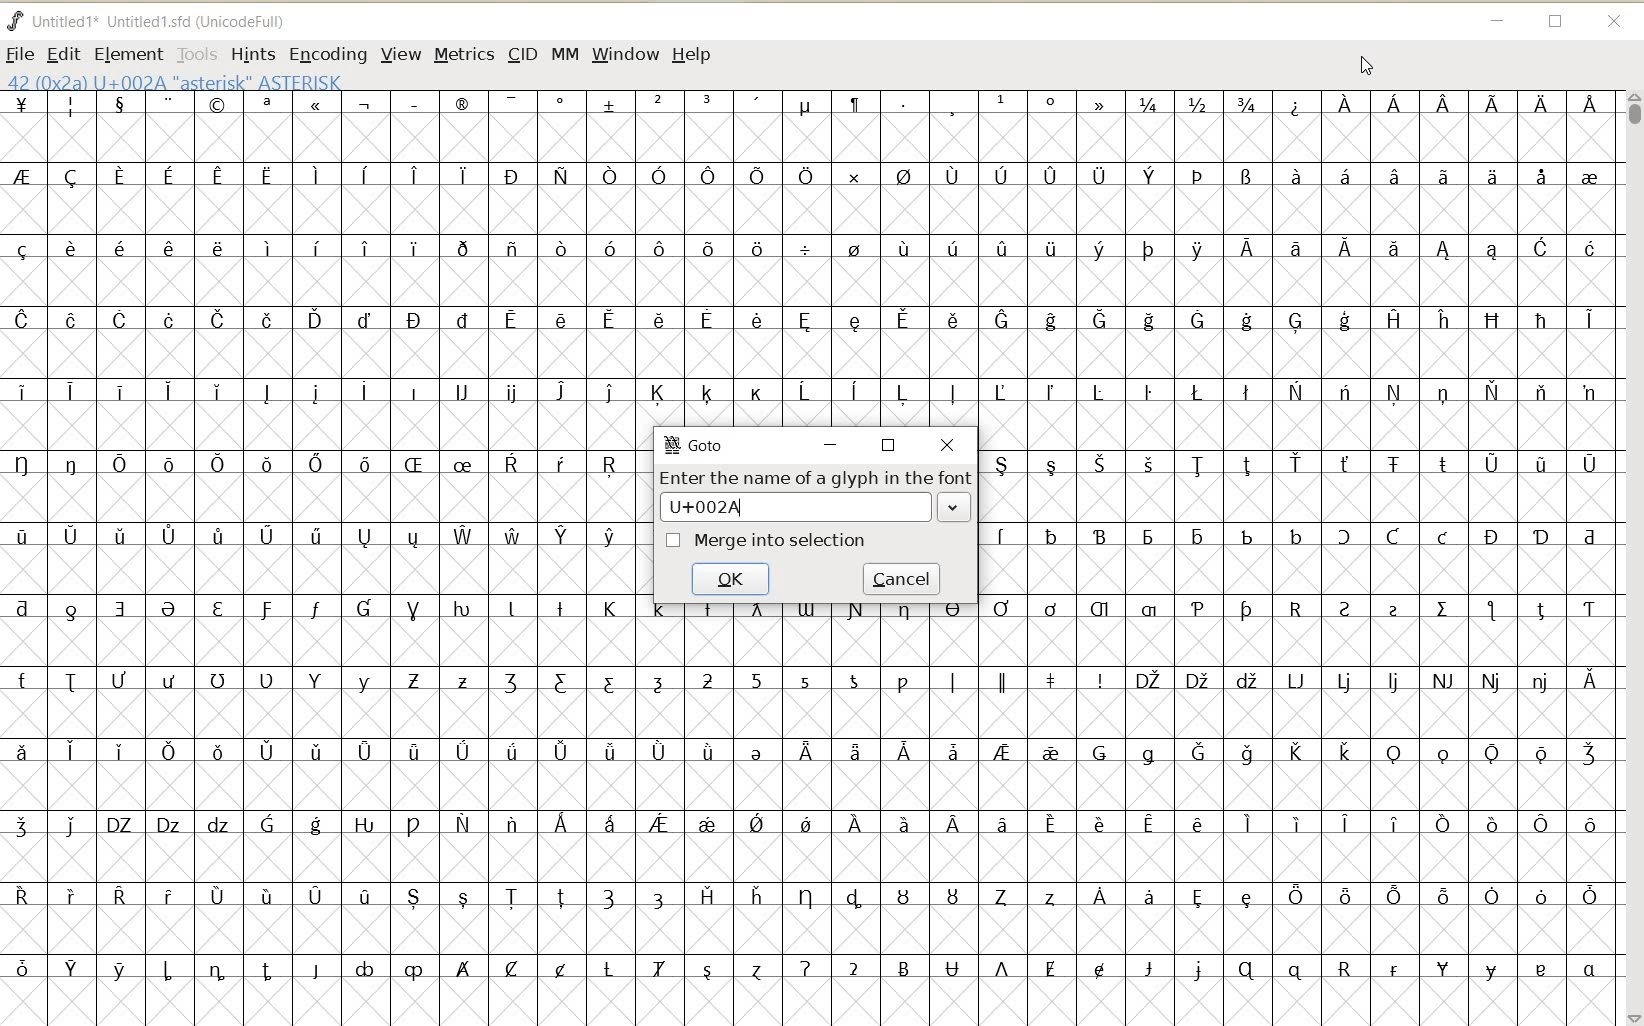 The width and height of the screenshot is (1644, 1026). Describe the element at coordinates (781, 541) in the screenshot. I see `merge into selection` at that location.